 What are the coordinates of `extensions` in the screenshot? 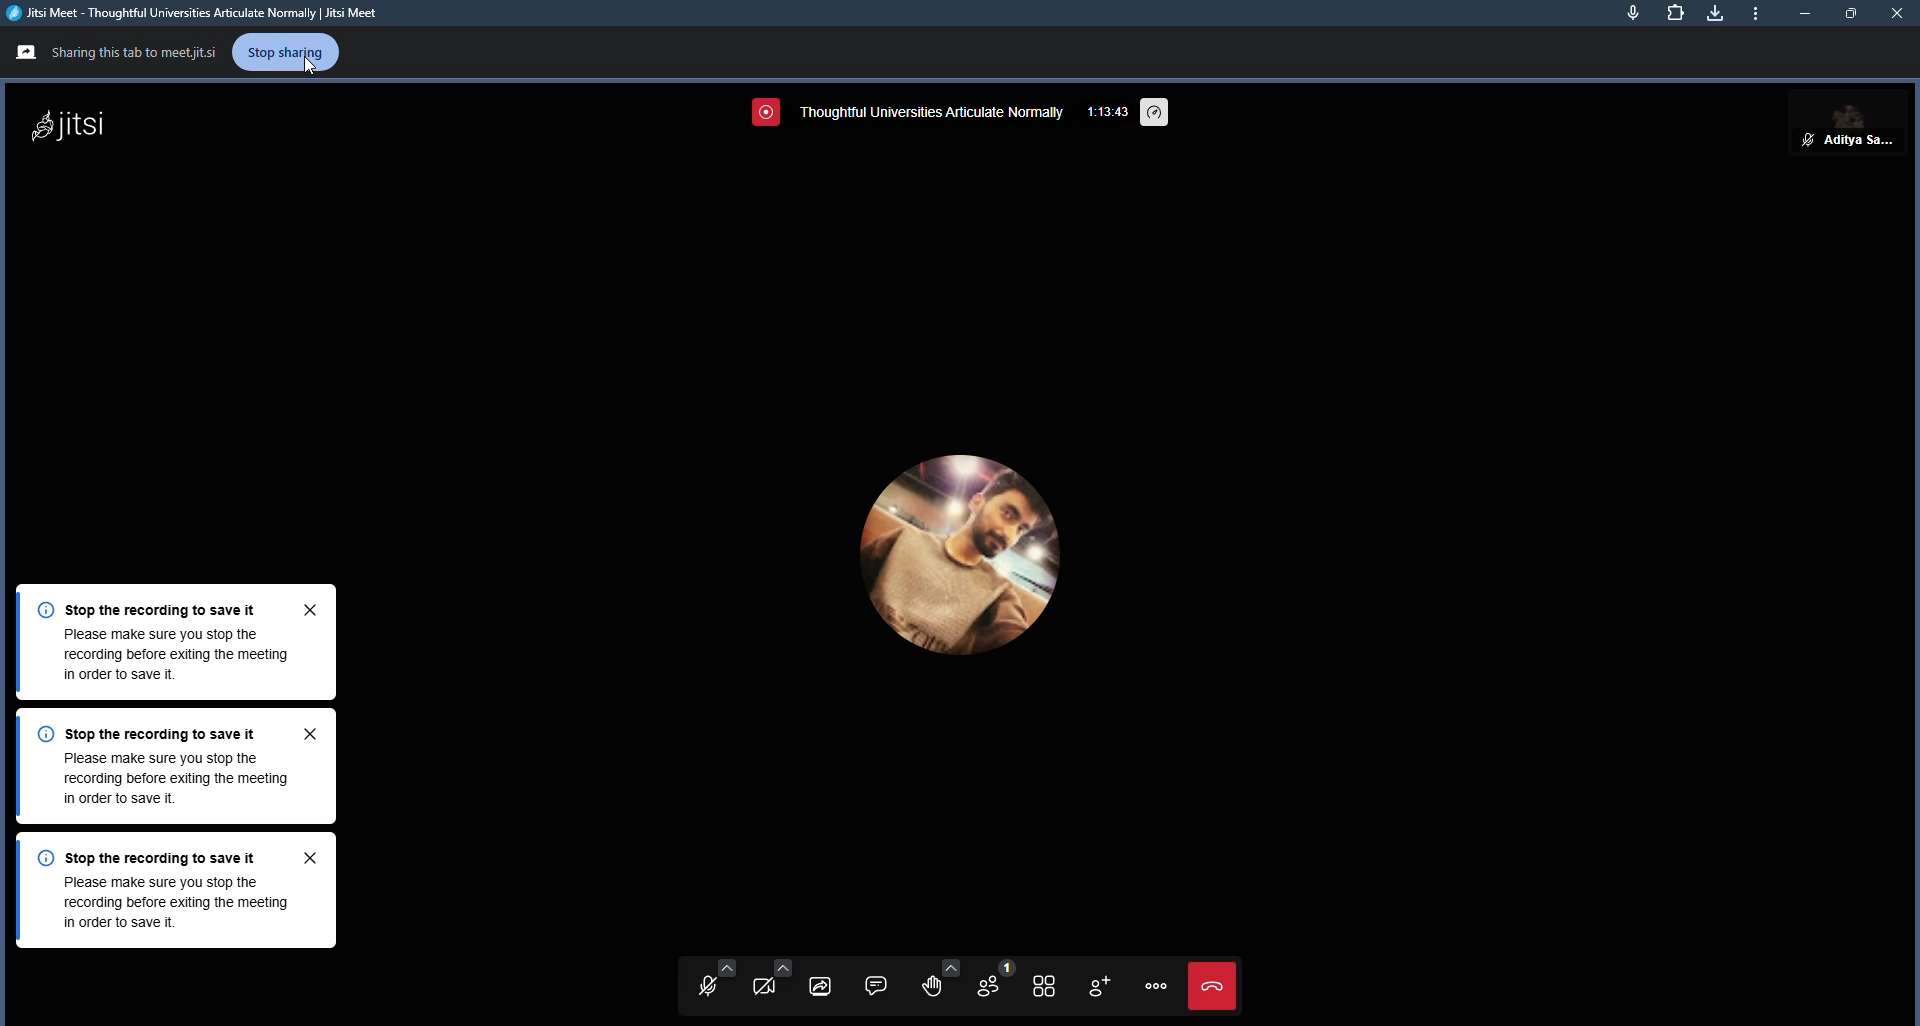 It's located at (1675, 12).